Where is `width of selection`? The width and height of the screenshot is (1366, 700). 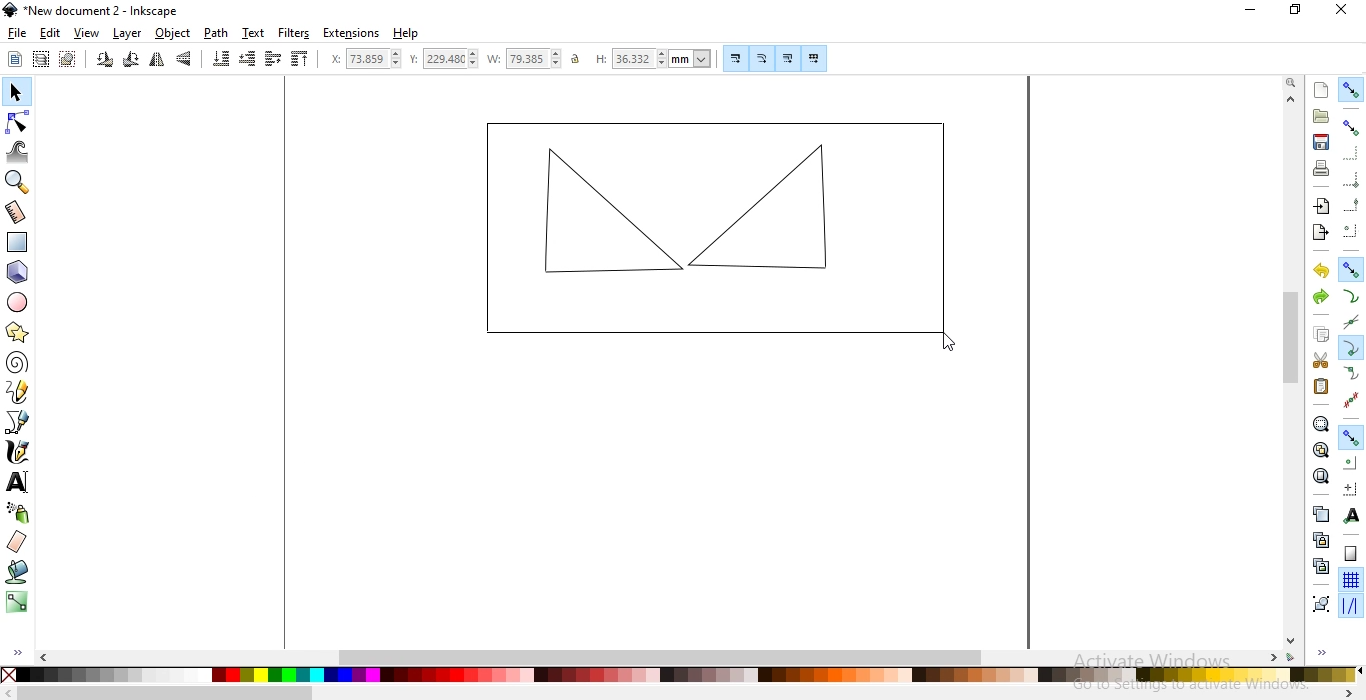 width of selection is located at coordinates (524, 58).